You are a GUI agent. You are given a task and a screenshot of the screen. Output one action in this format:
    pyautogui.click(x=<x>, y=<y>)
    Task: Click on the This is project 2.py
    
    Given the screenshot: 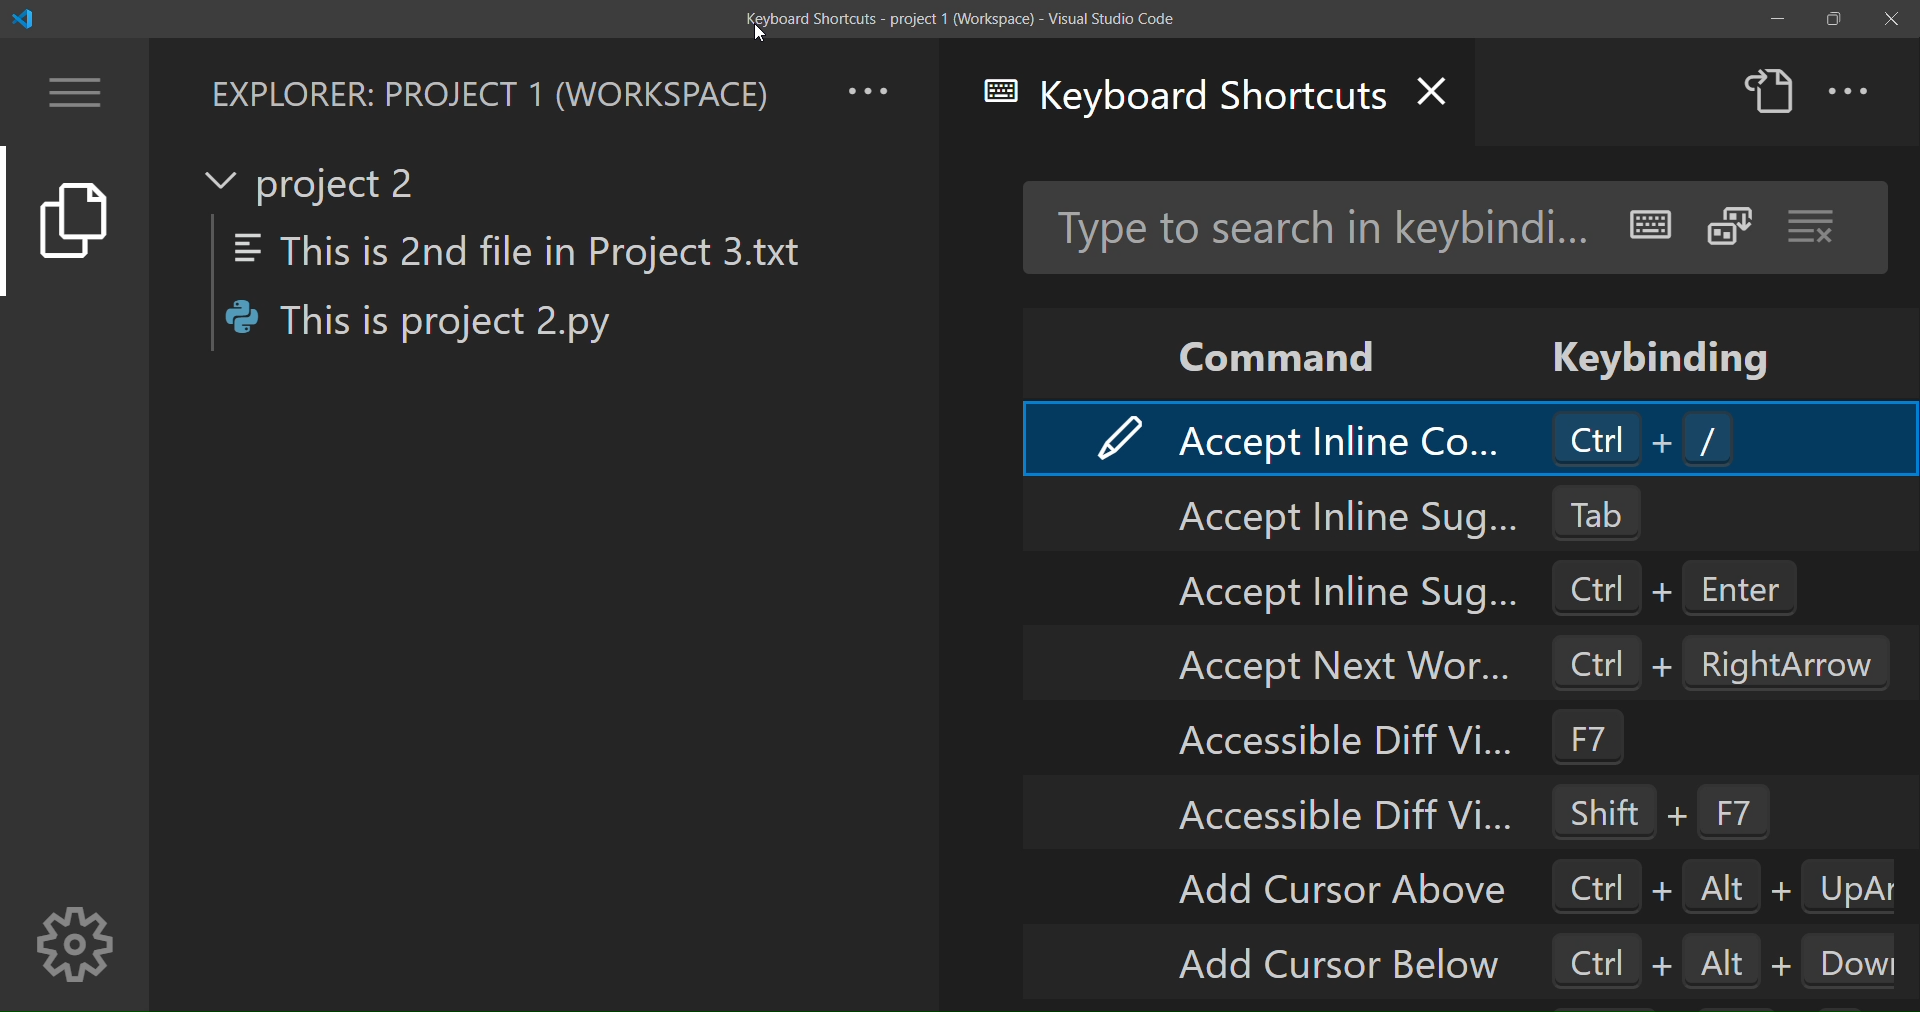 What is the action you would take?
    pyautogui.click(x=433, y=326)
    